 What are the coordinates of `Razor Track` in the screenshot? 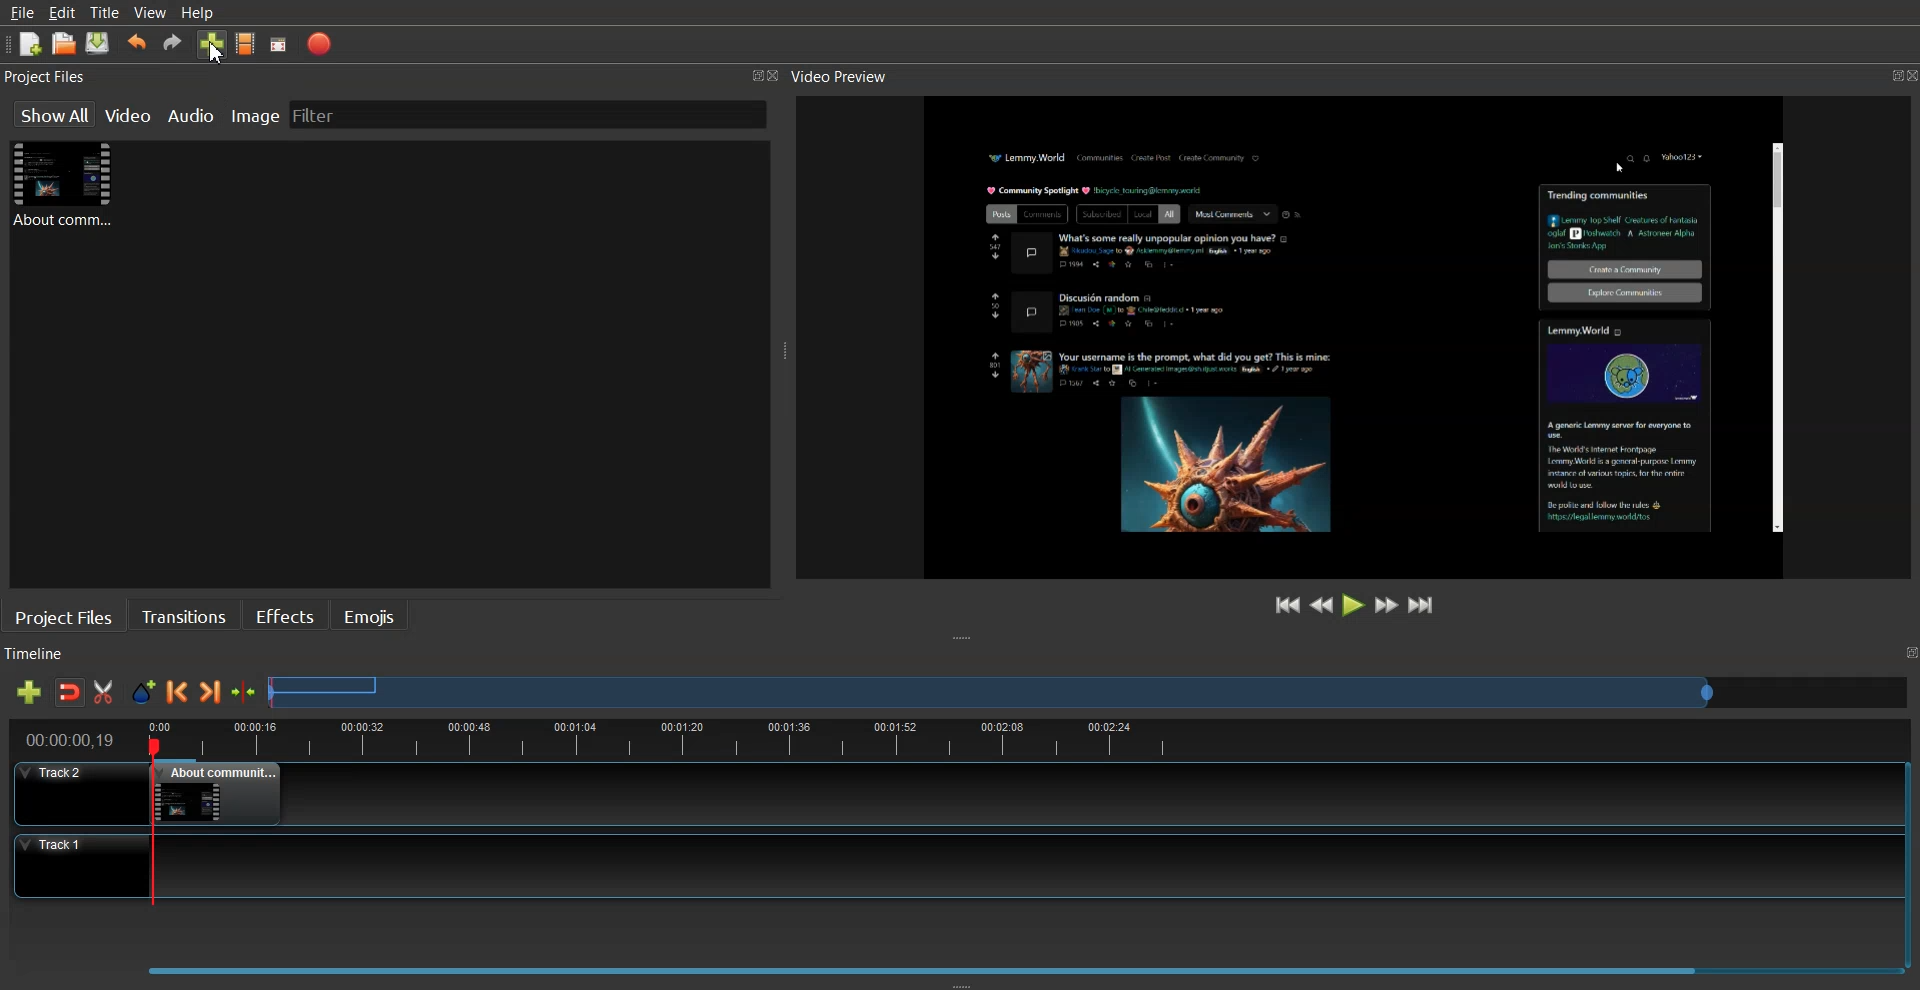 It's located at (105, 692).